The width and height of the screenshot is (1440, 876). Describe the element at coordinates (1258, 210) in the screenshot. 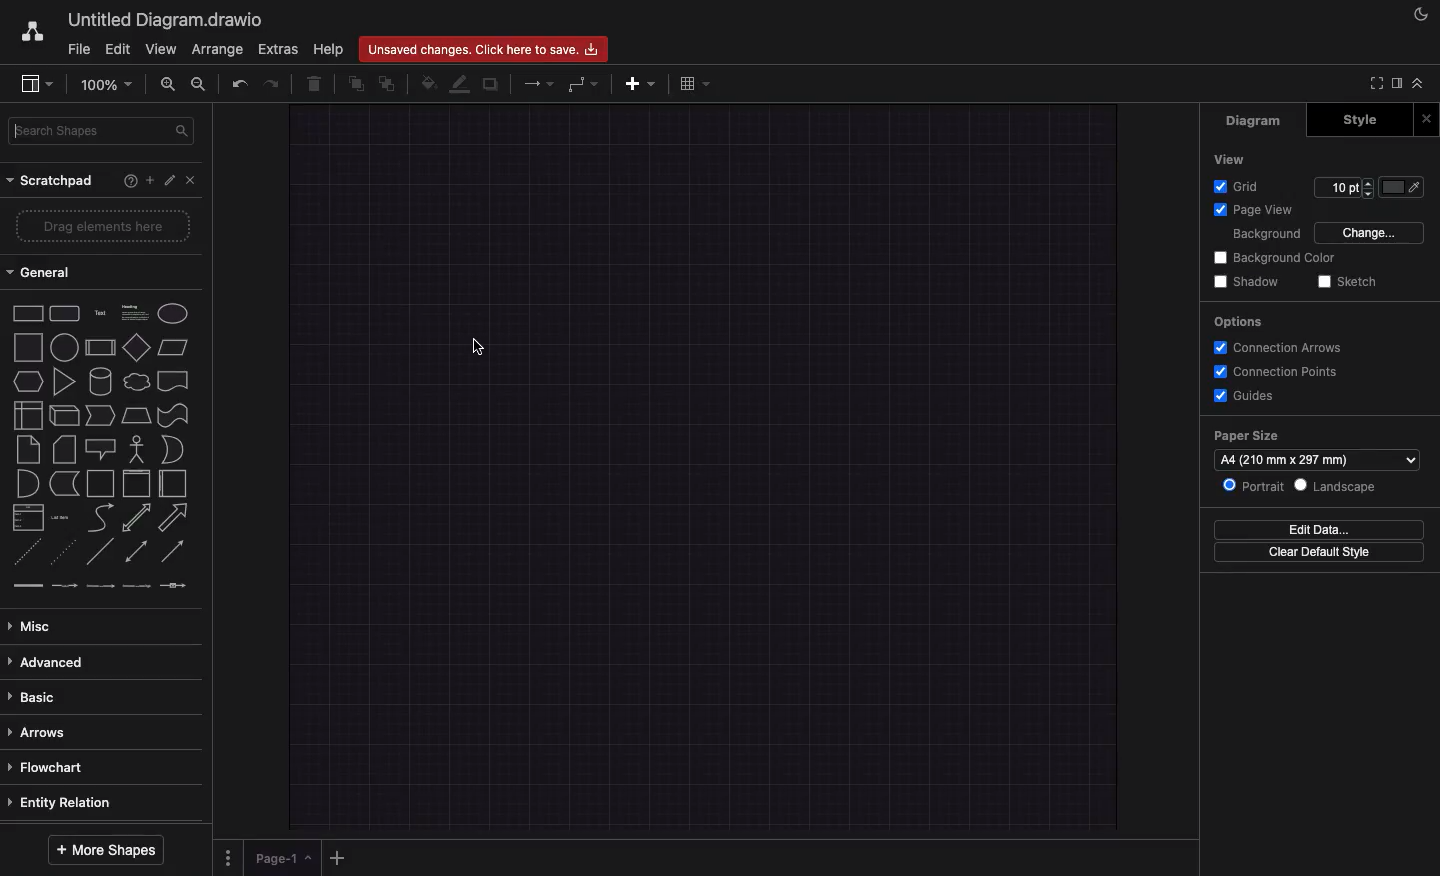

I see `Page view` at that location.